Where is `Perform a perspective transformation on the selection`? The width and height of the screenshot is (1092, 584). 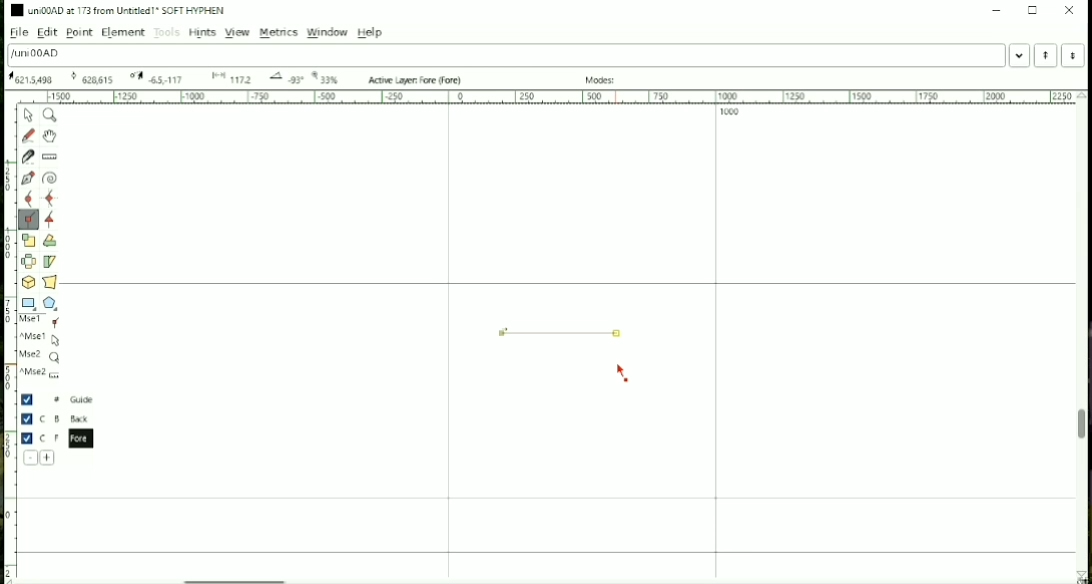
Perform a perspective transformation on the selection is located at coordinates (50, 281).